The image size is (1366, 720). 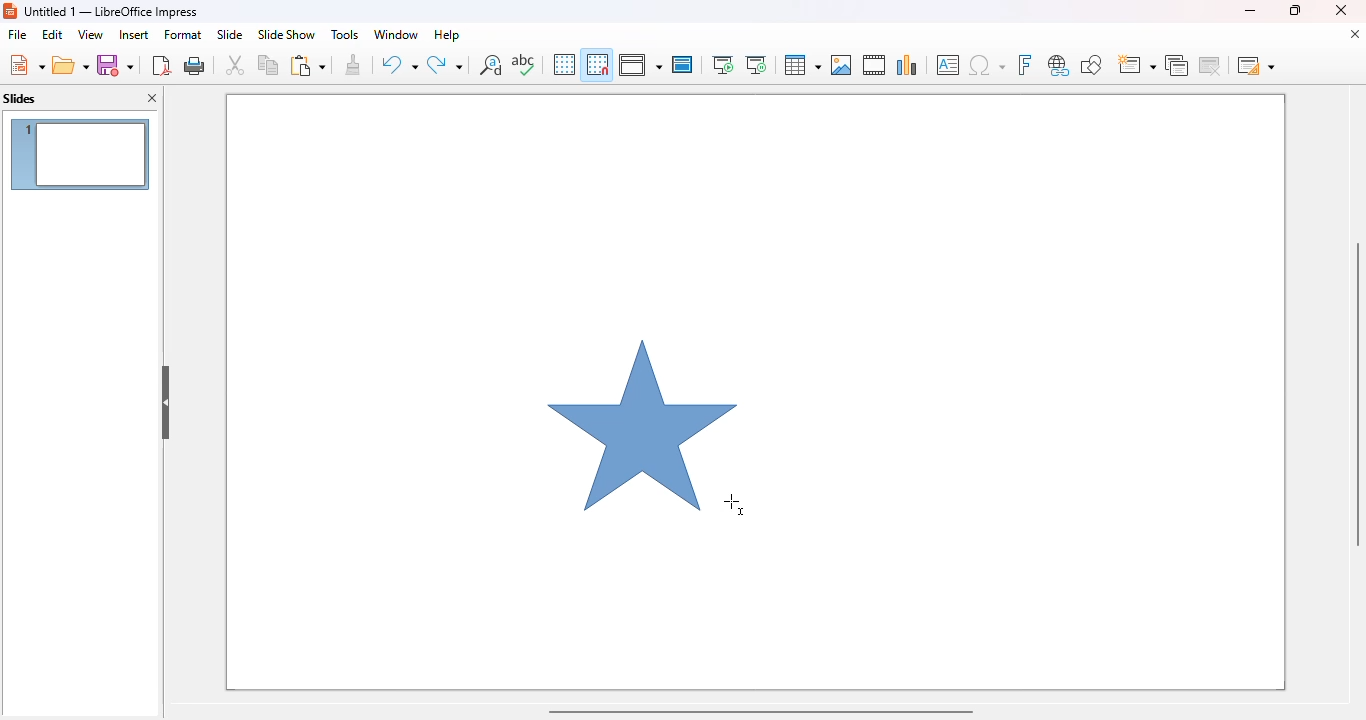 I want to click on shape, so click(x=637, y=423).